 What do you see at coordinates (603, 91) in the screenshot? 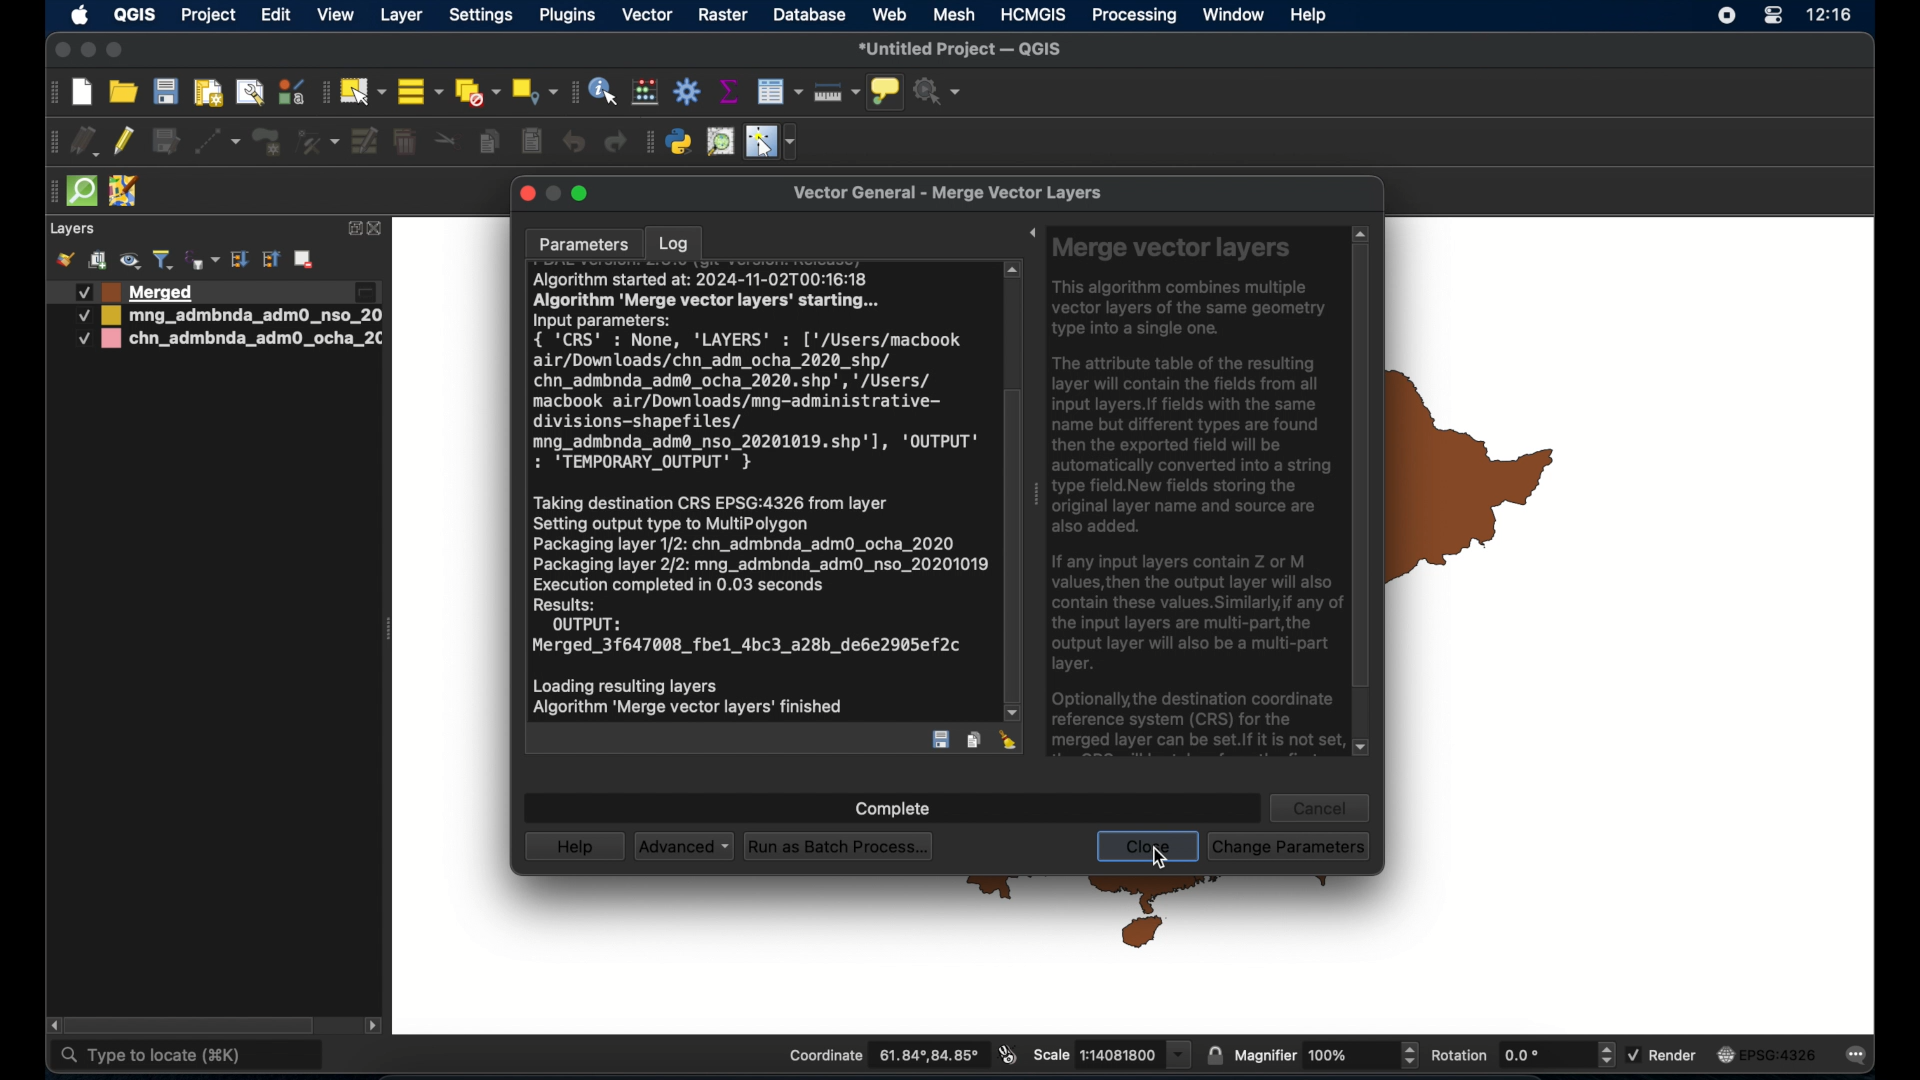
I see `identify features` at bounding box center [603, 91].